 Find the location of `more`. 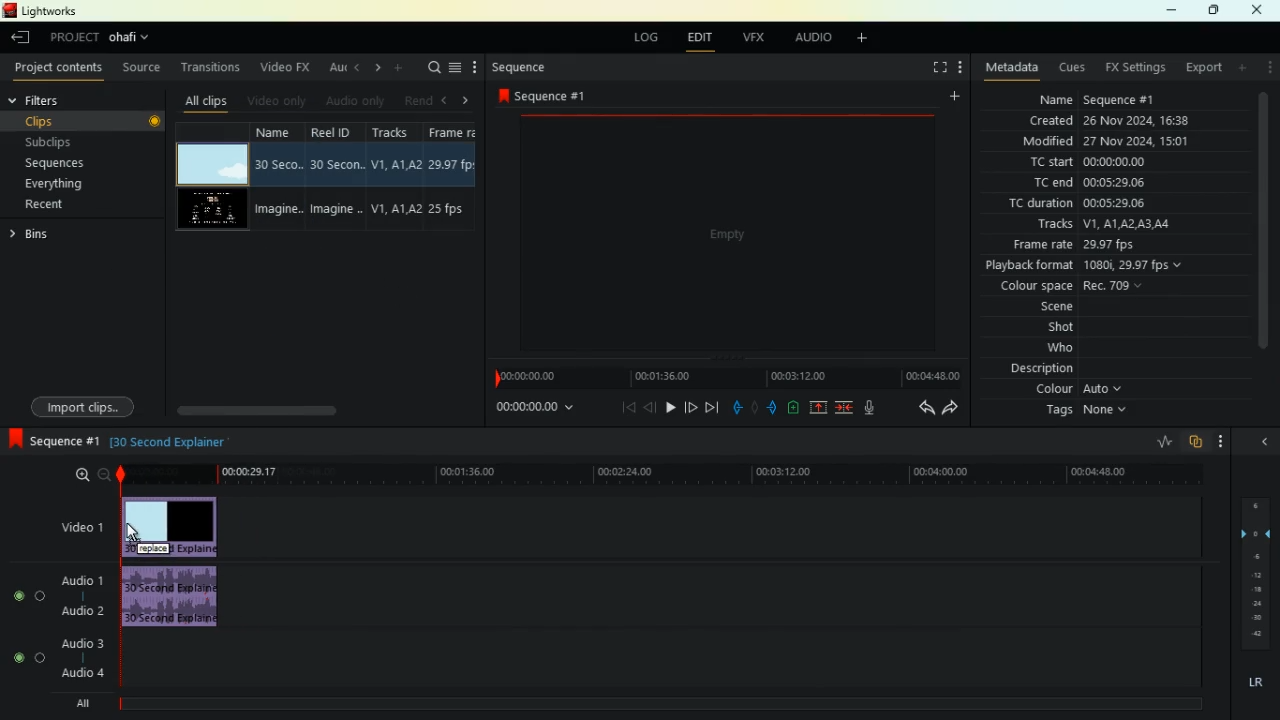

more is located at coordinates (474, 67).